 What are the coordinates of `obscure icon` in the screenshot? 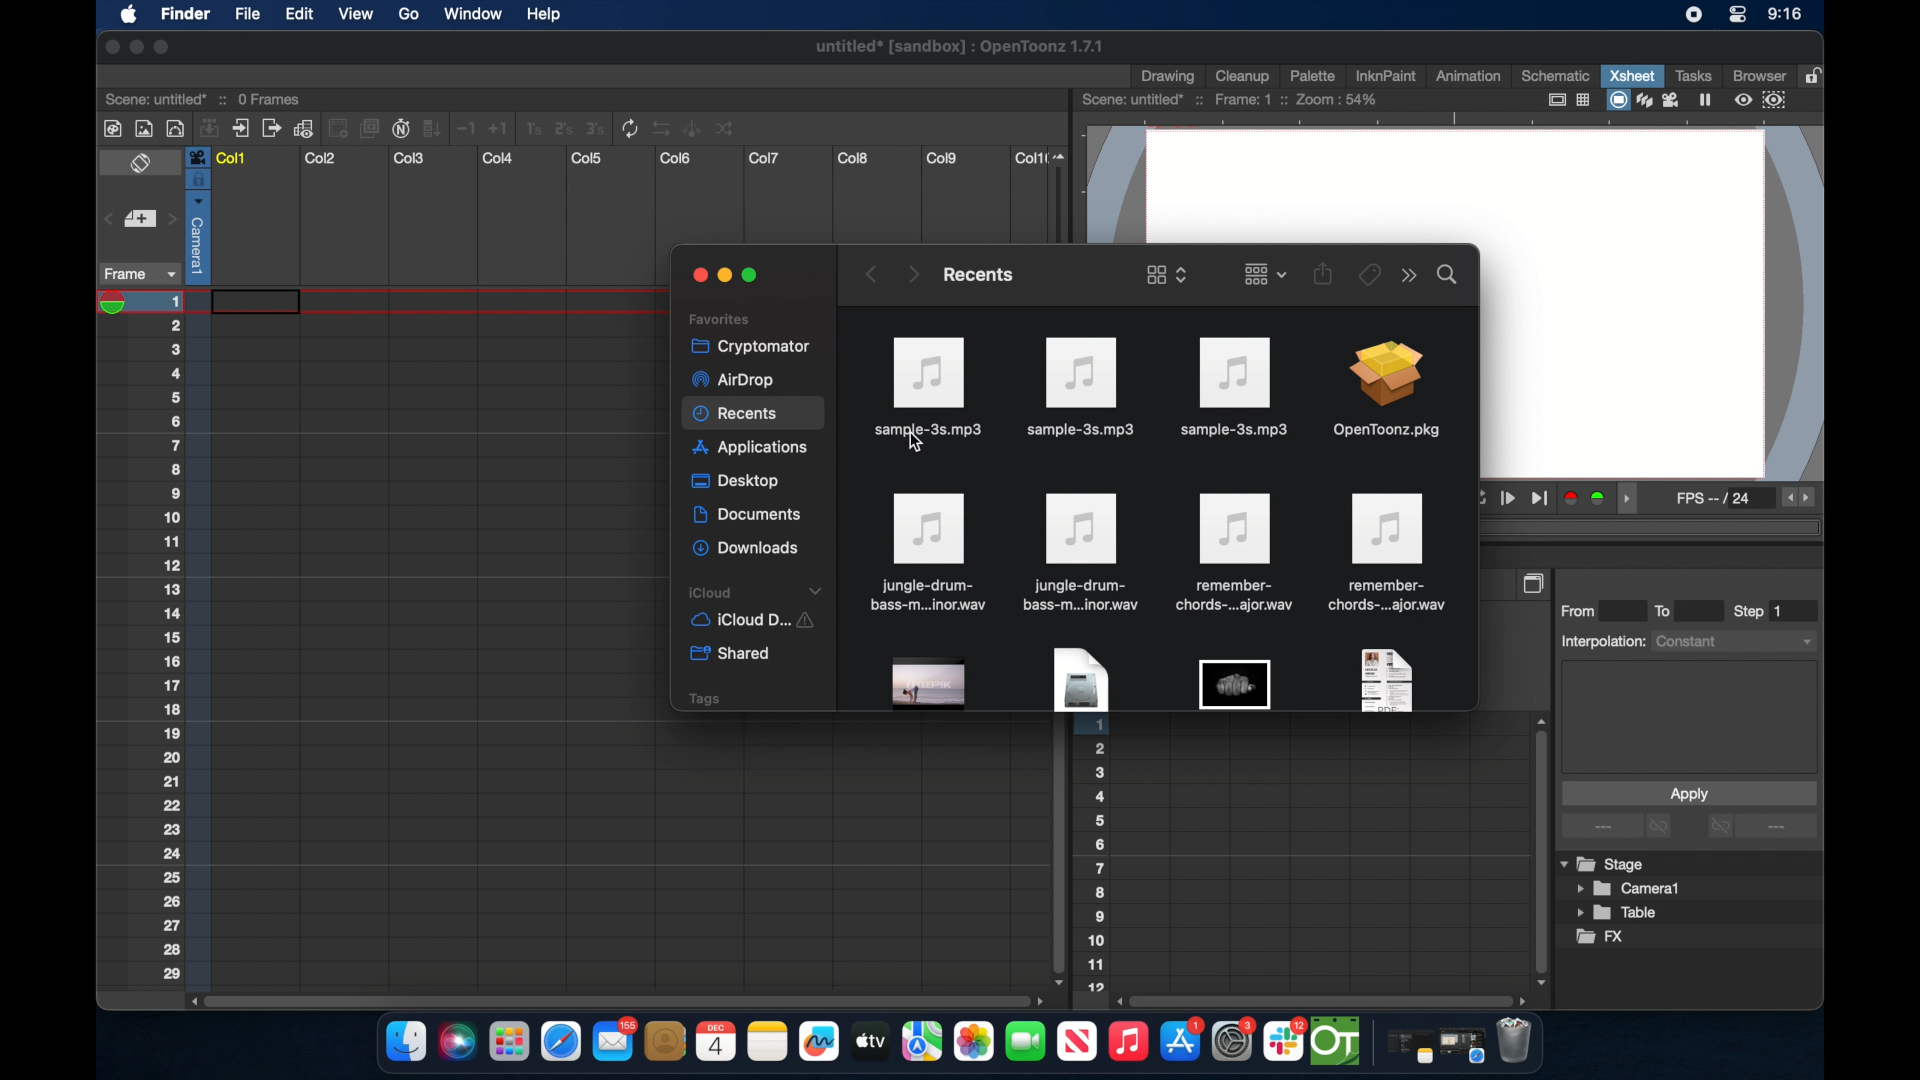 It's located at (930, 684).